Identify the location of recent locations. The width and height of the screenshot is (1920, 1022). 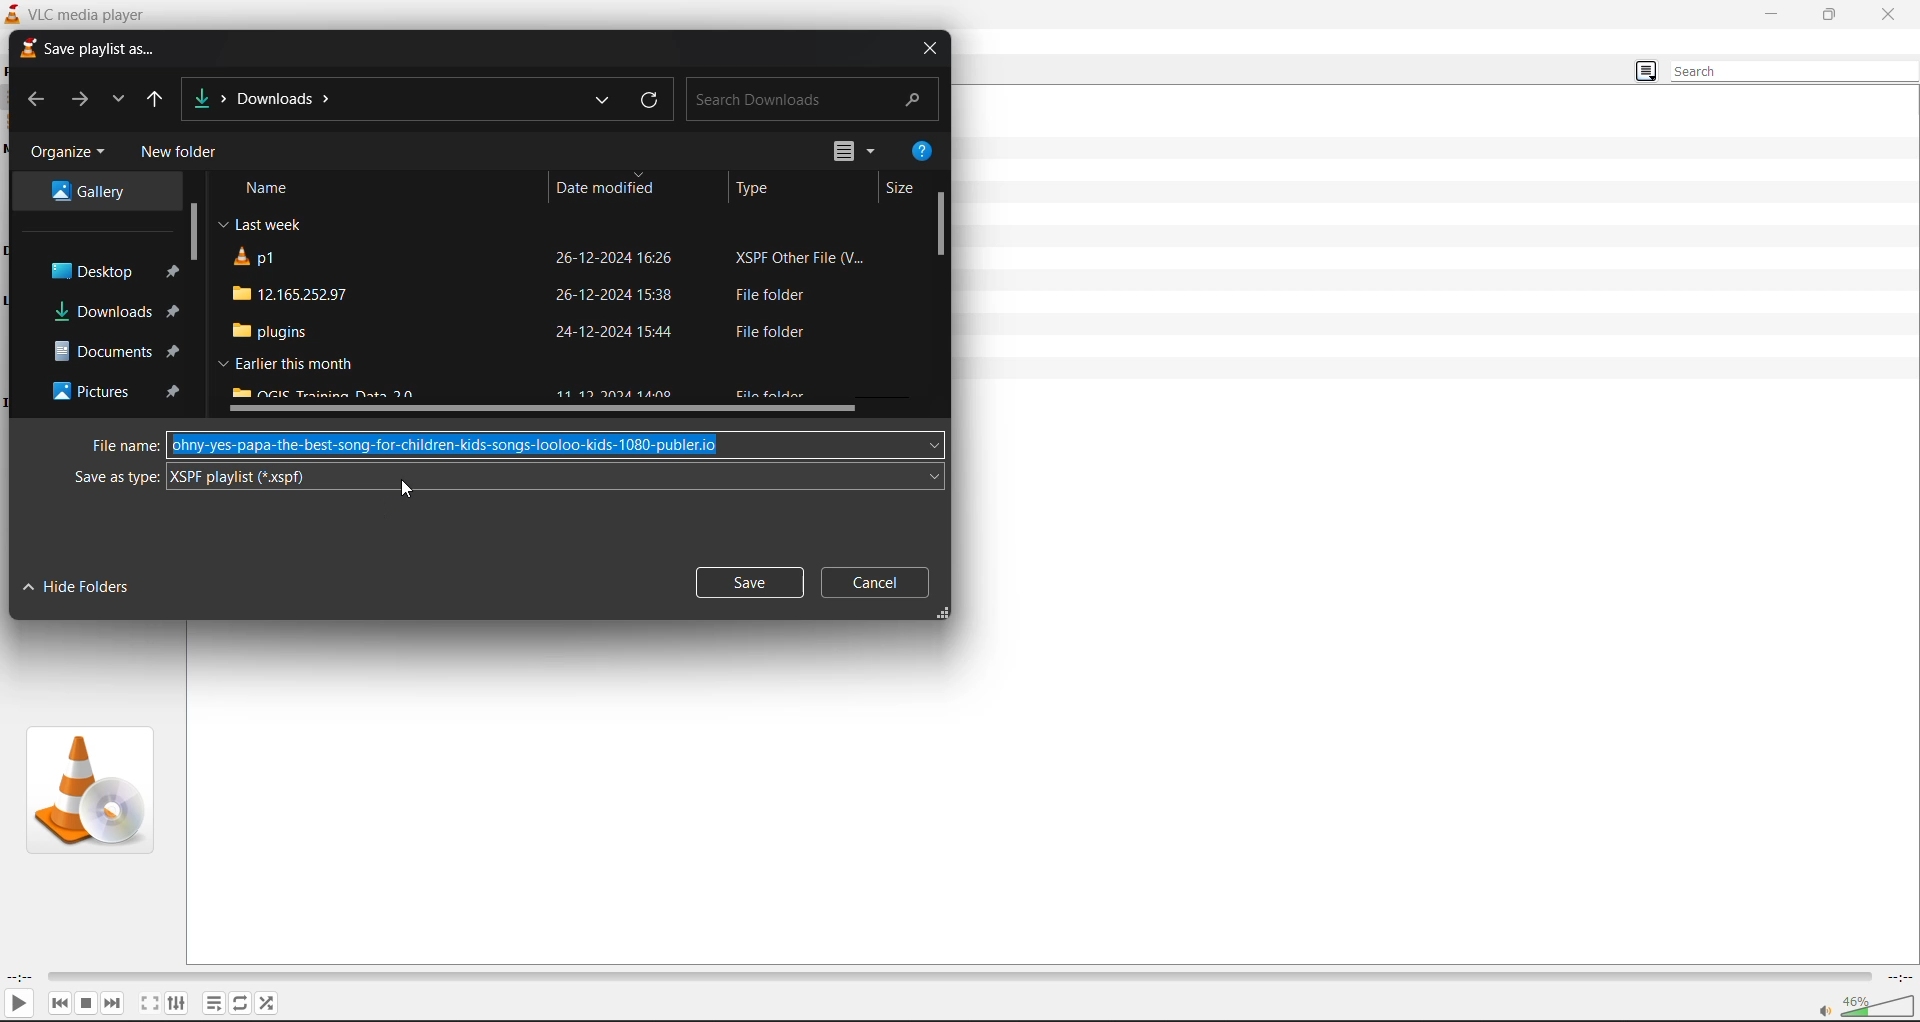
(123, 100).